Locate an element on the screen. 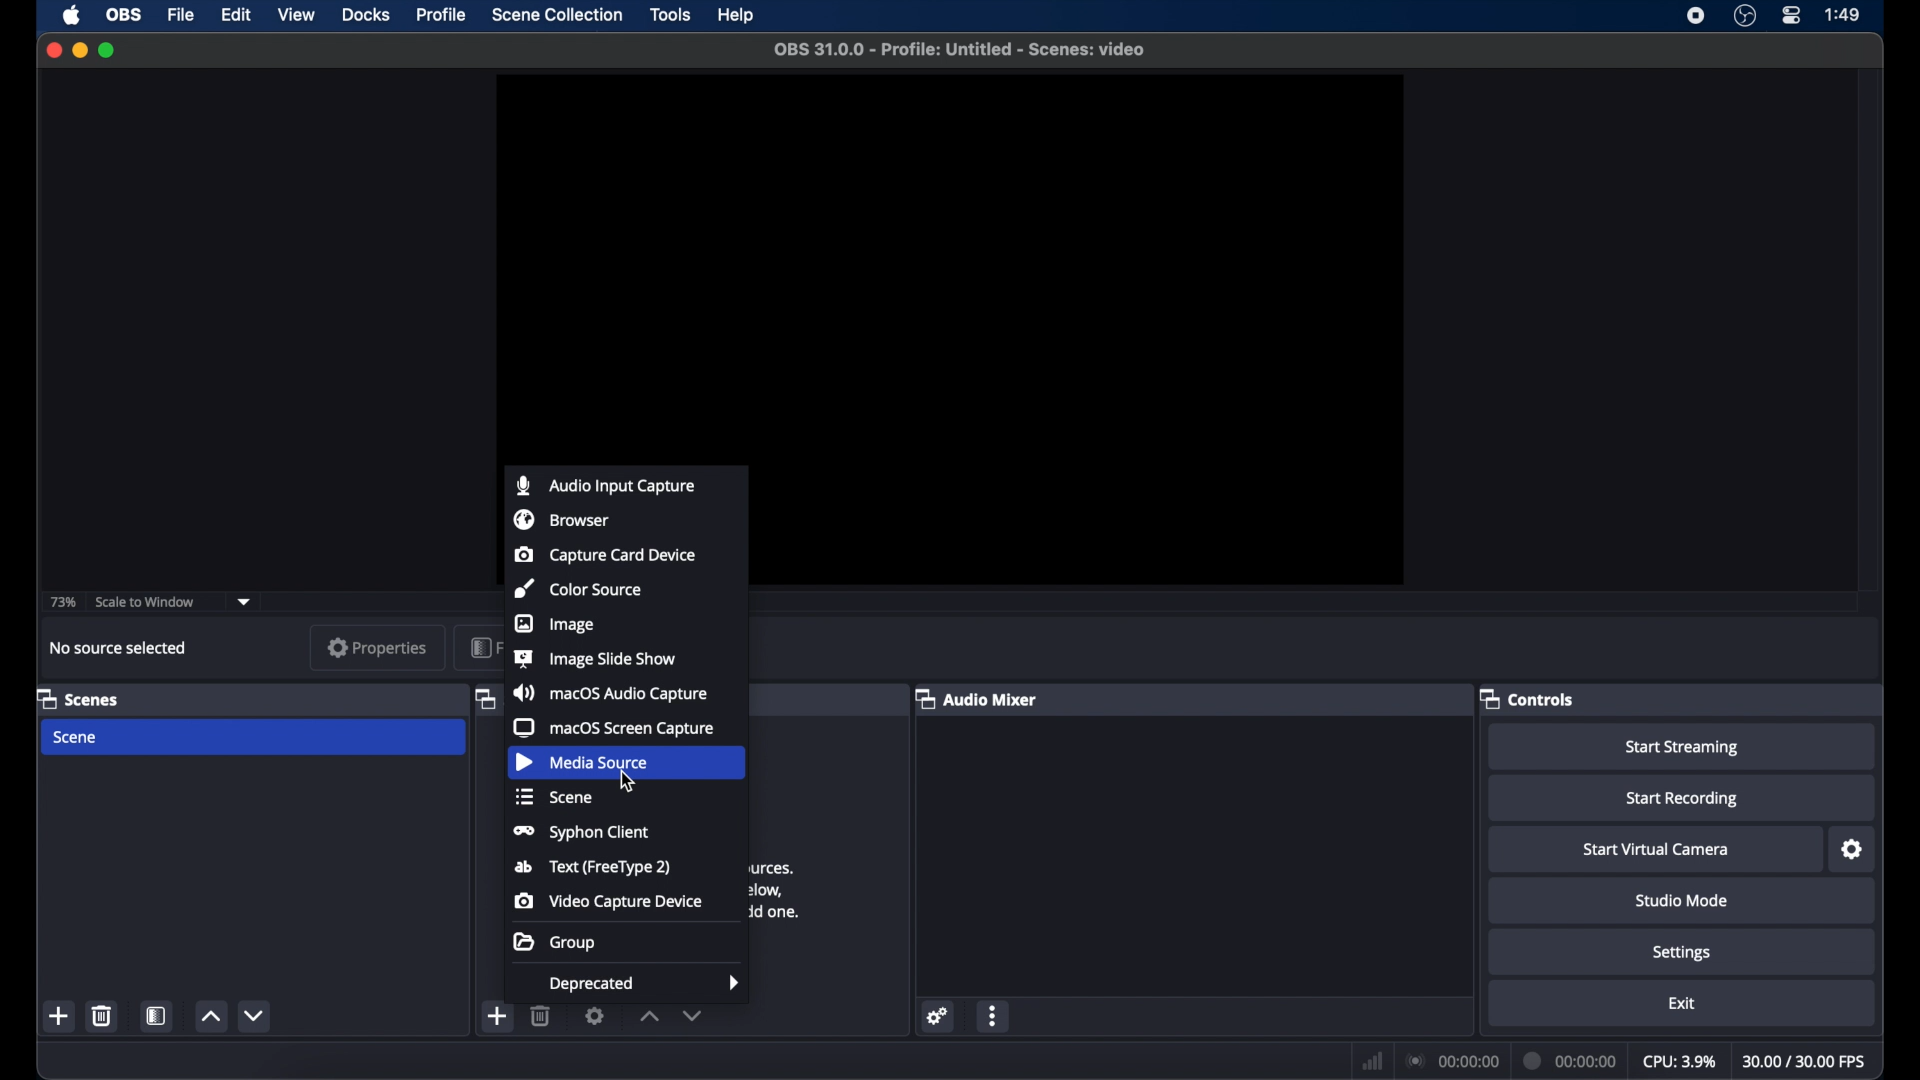  studio mode is located at coordinates (1684, 901).